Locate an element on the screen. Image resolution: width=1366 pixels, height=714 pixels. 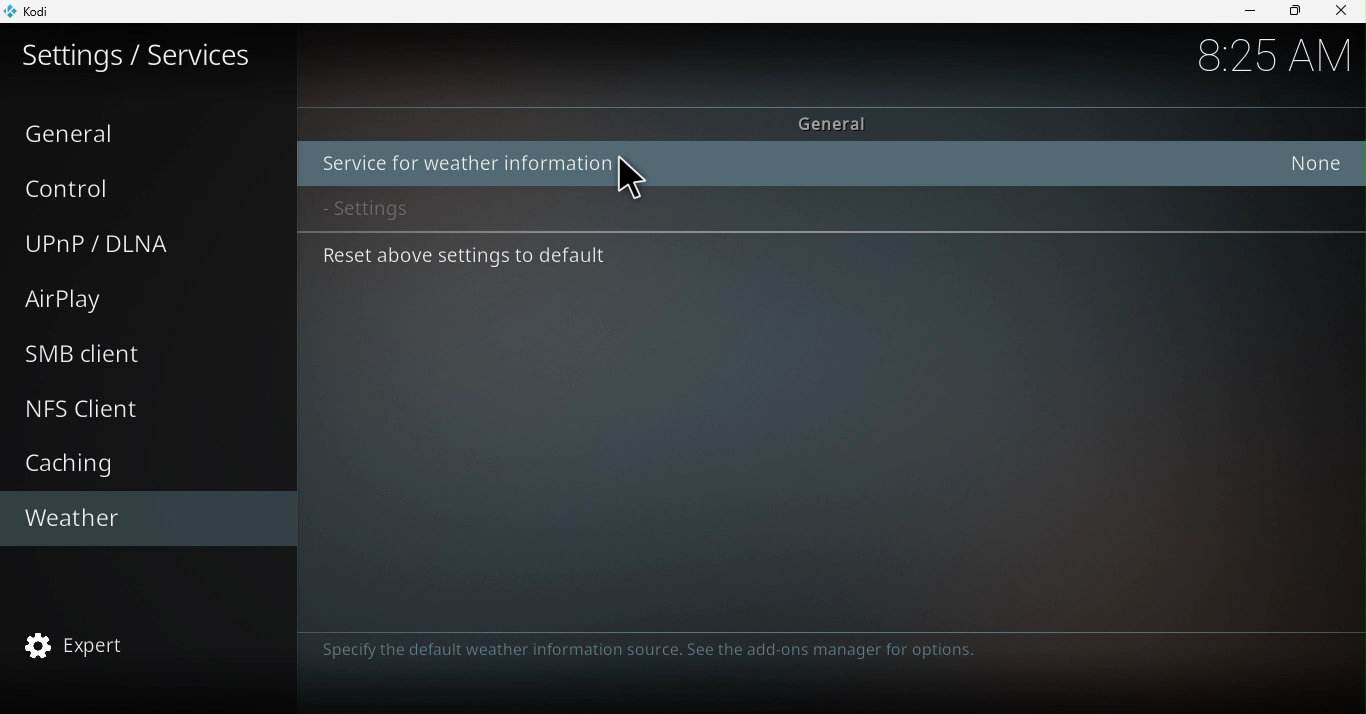
Expert is located at coordinates (145, 642).